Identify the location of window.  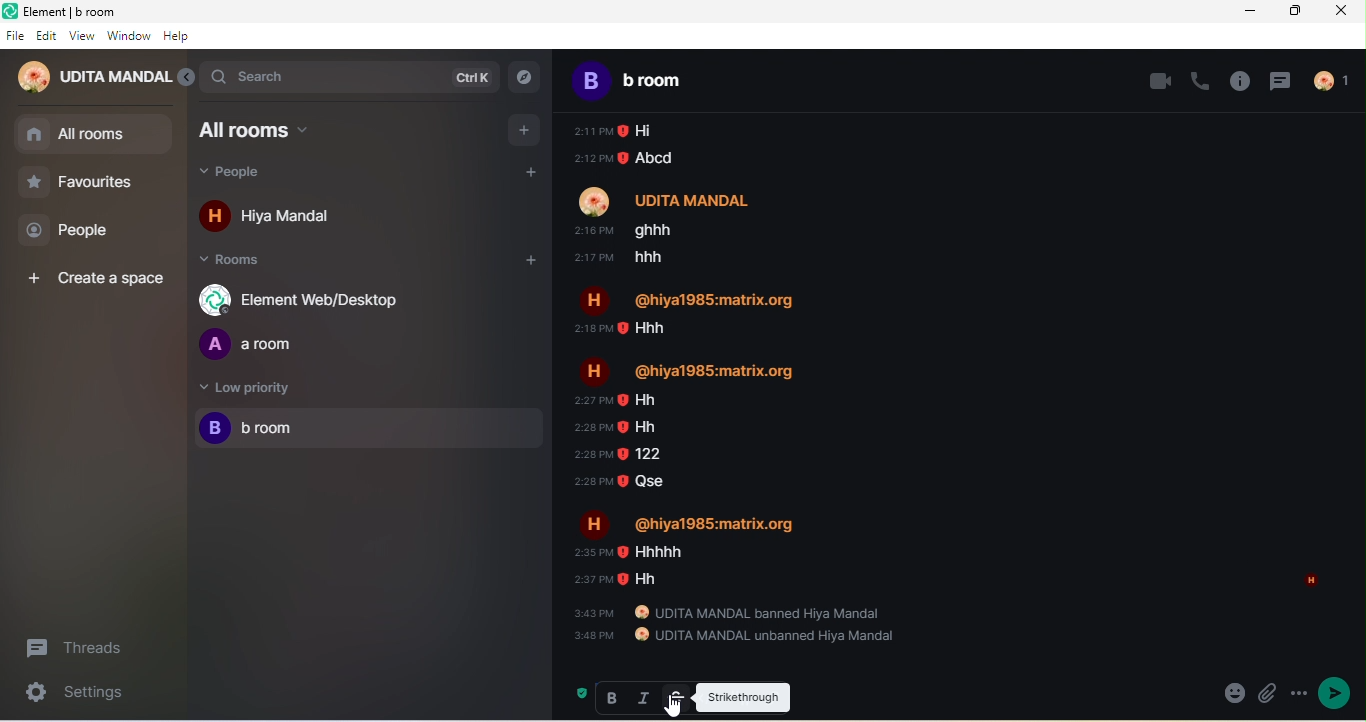
(129, 37).